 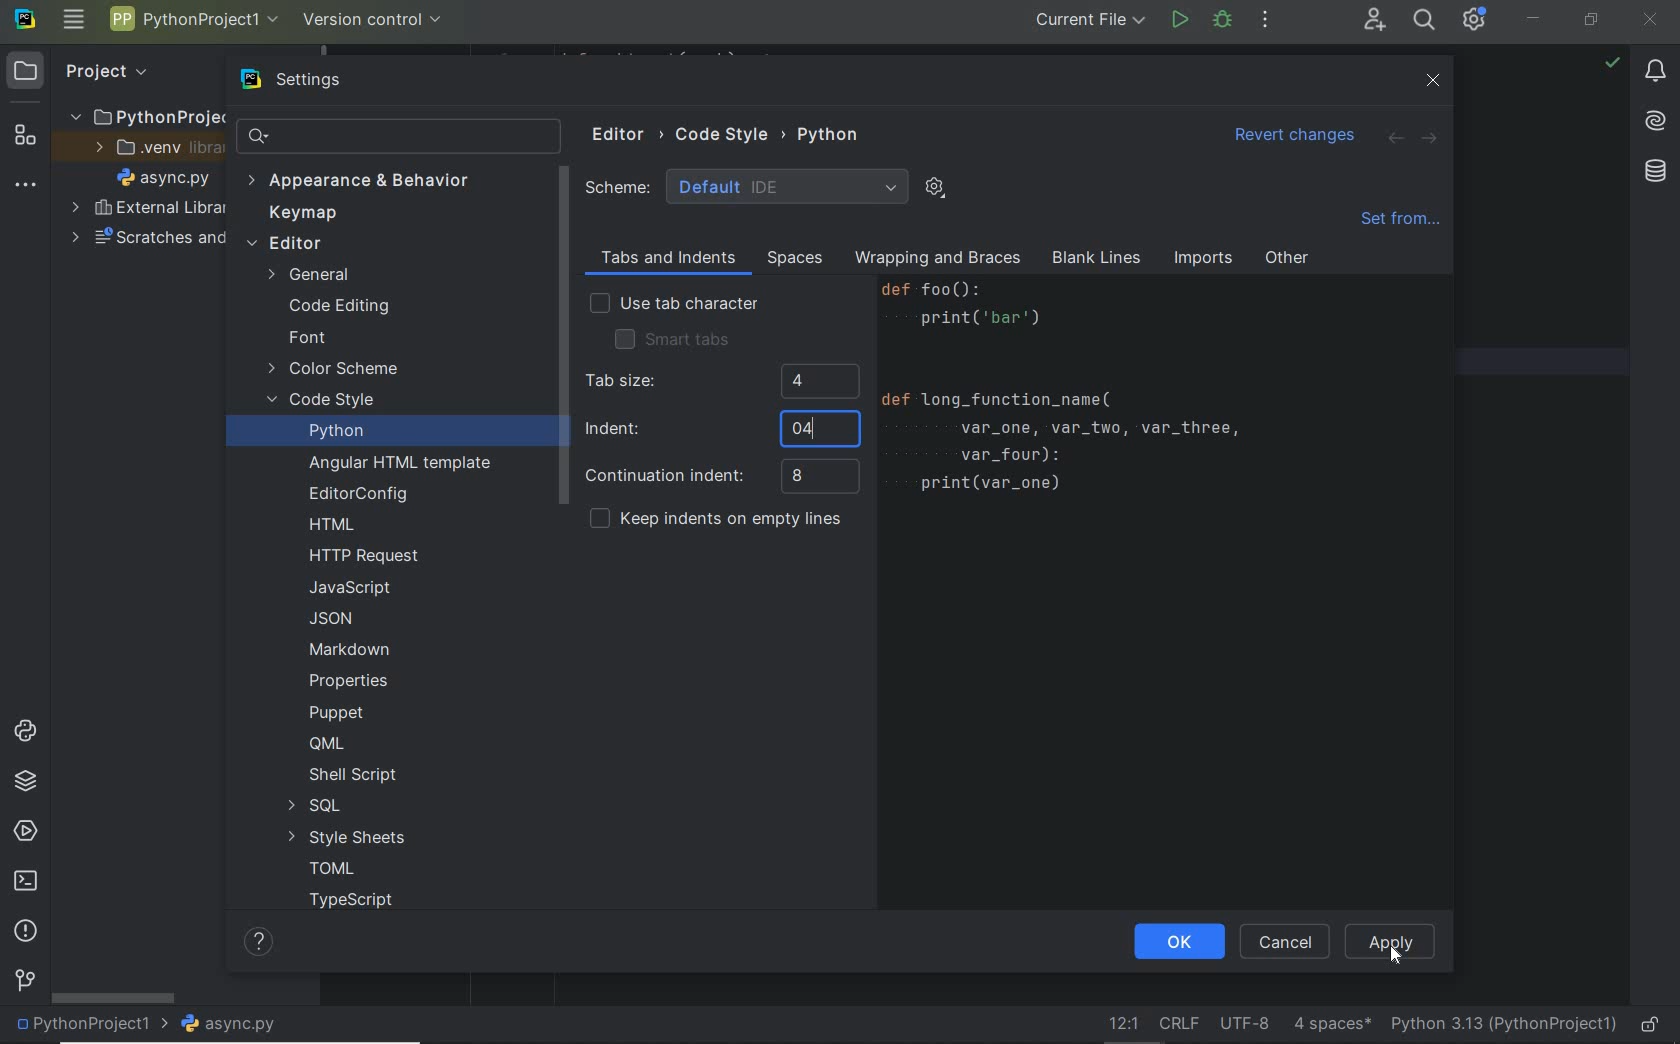 I want to click on Keymap, so click(x=298, y=214).